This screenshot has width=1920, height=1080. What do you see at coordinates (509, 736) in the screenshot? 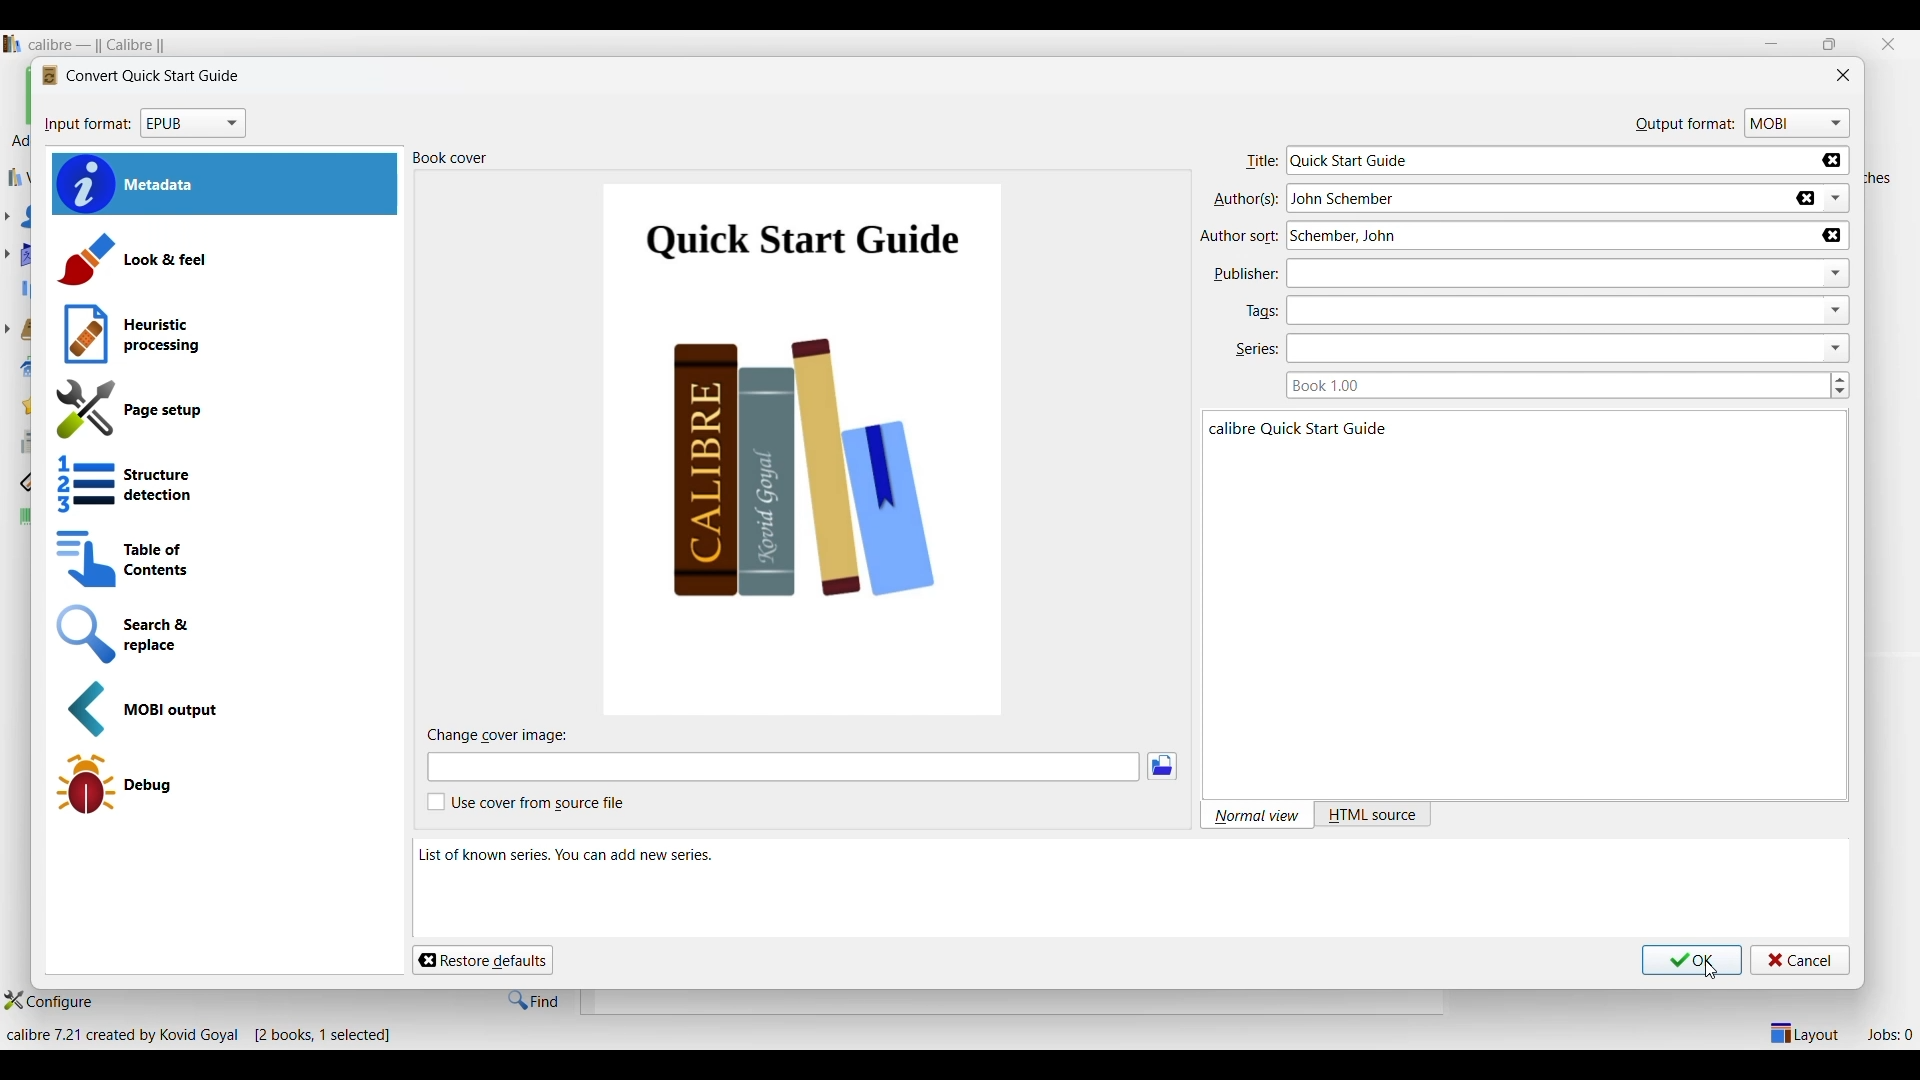
I see `change cover image` at bounding box center [509, 736].